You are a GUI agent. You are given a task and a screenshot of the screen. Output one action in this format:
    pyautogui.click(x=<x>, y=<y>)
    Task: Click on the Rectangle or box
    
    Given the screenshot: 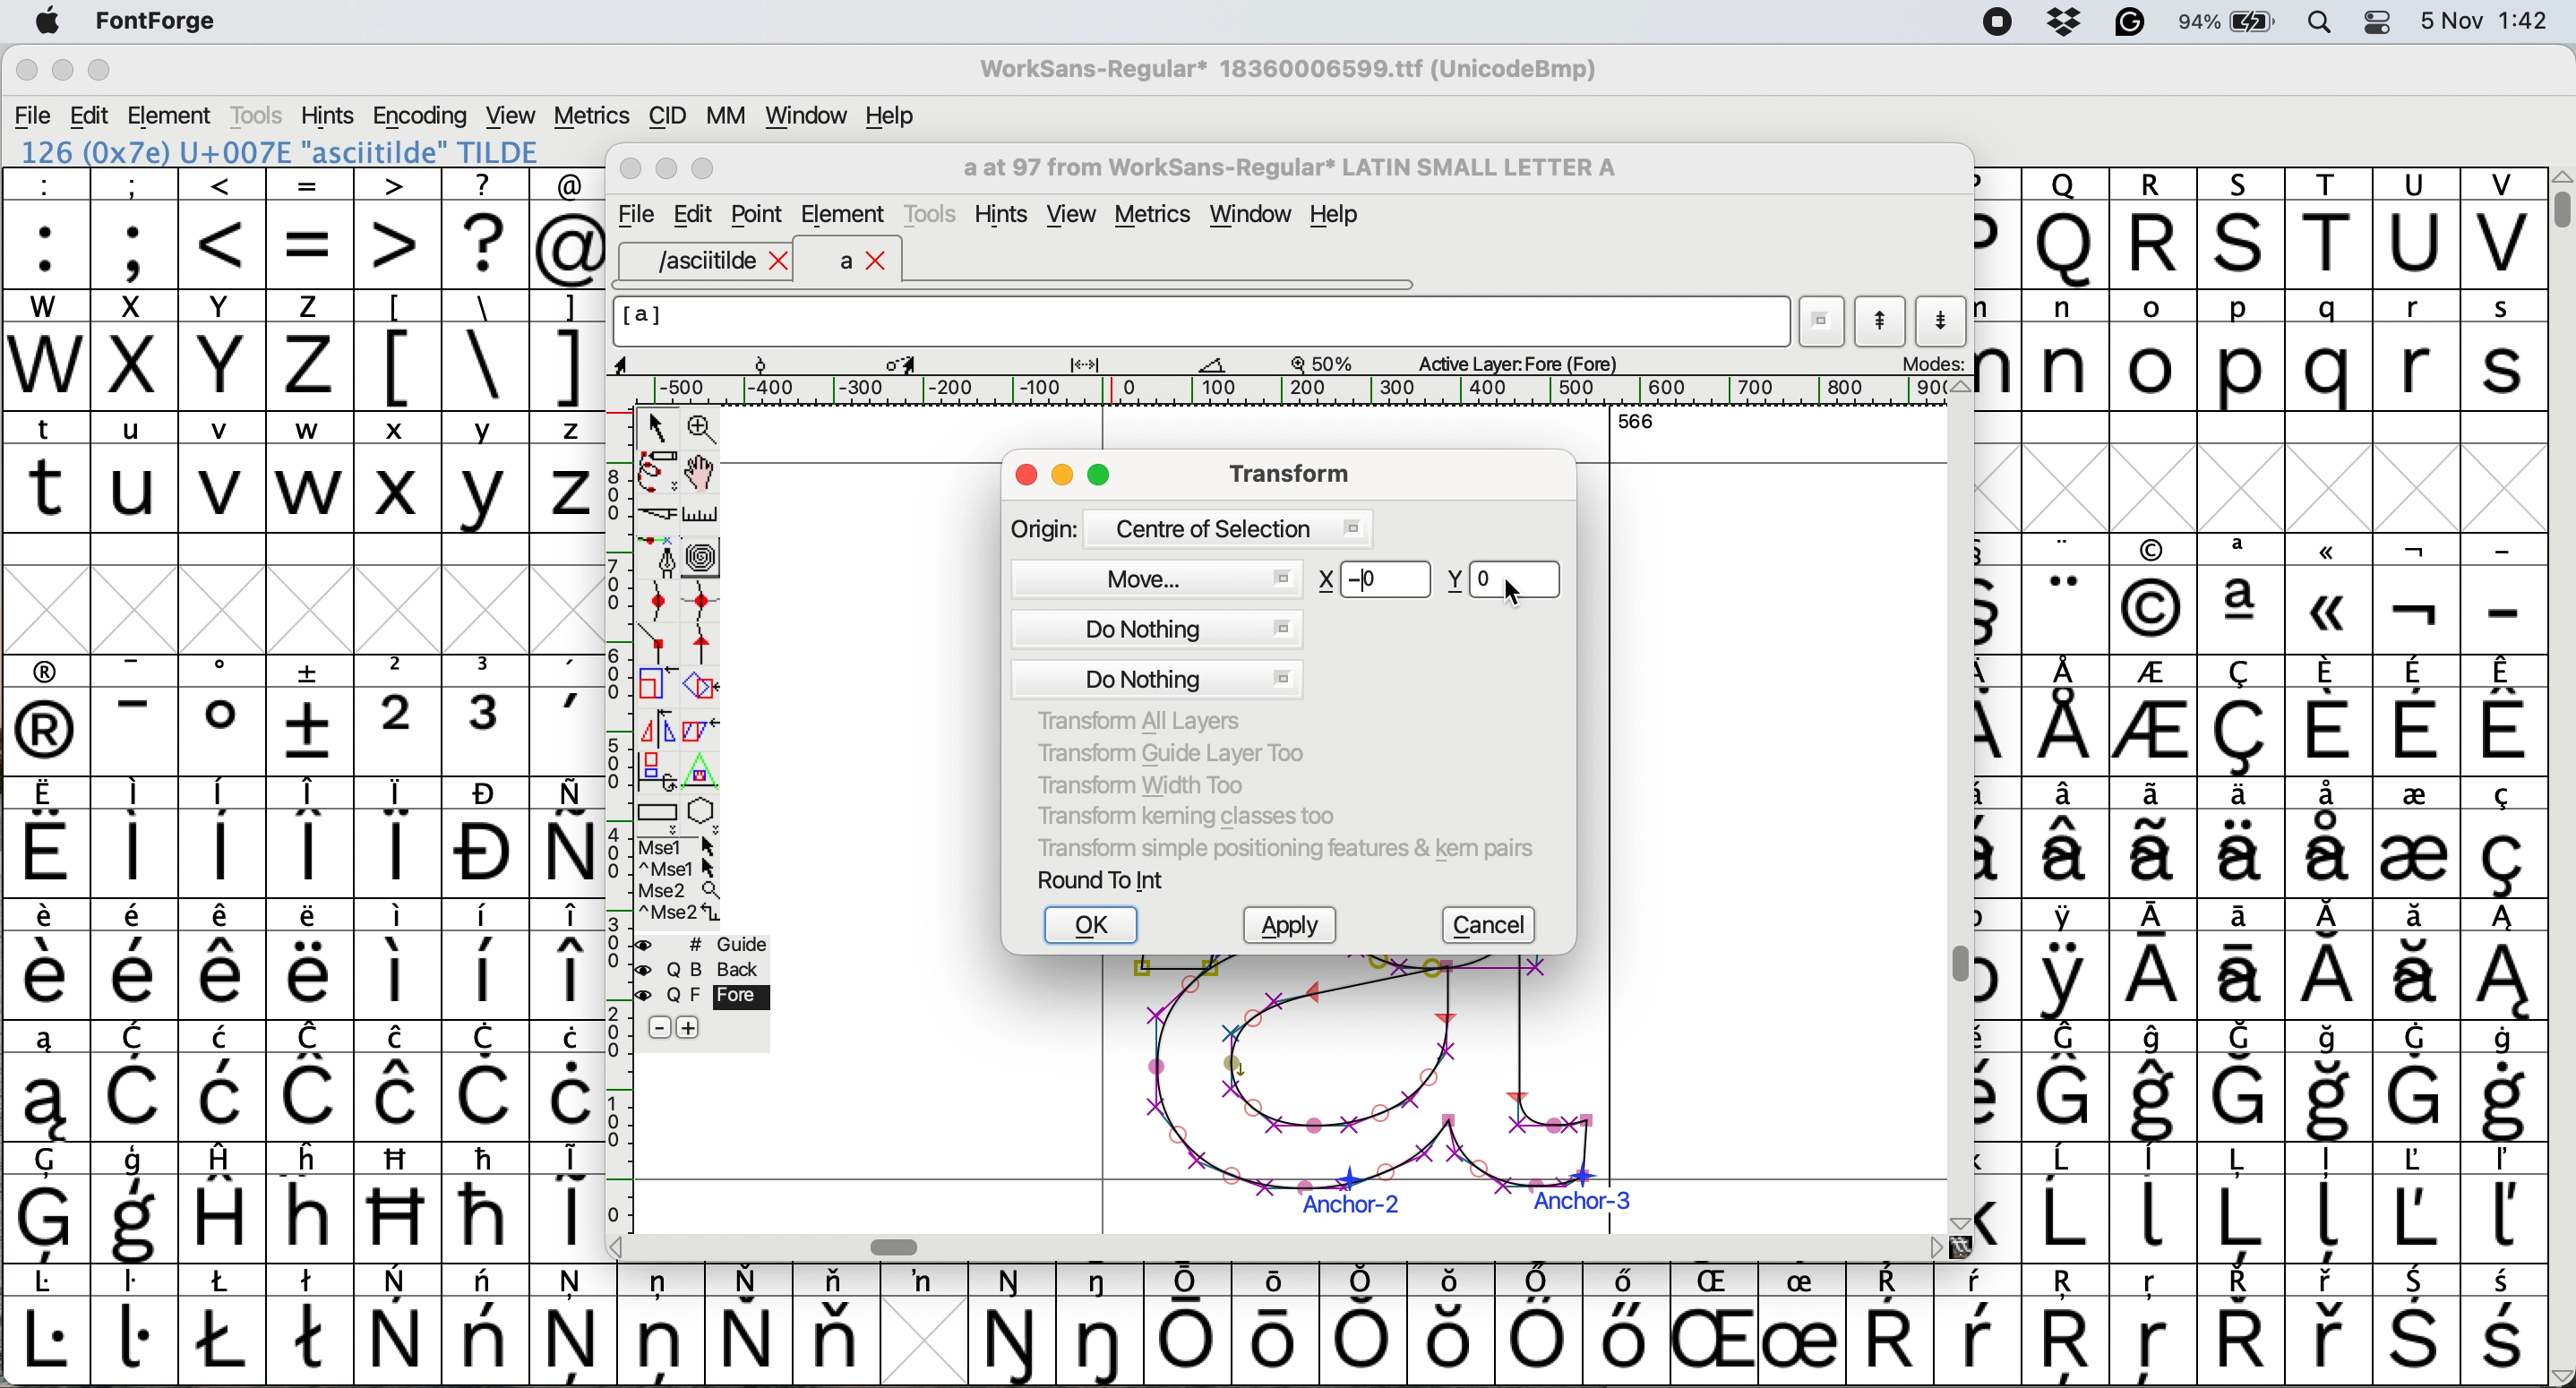 What is the action you would take?
    pyautogui.click(x=657, y=812)
    